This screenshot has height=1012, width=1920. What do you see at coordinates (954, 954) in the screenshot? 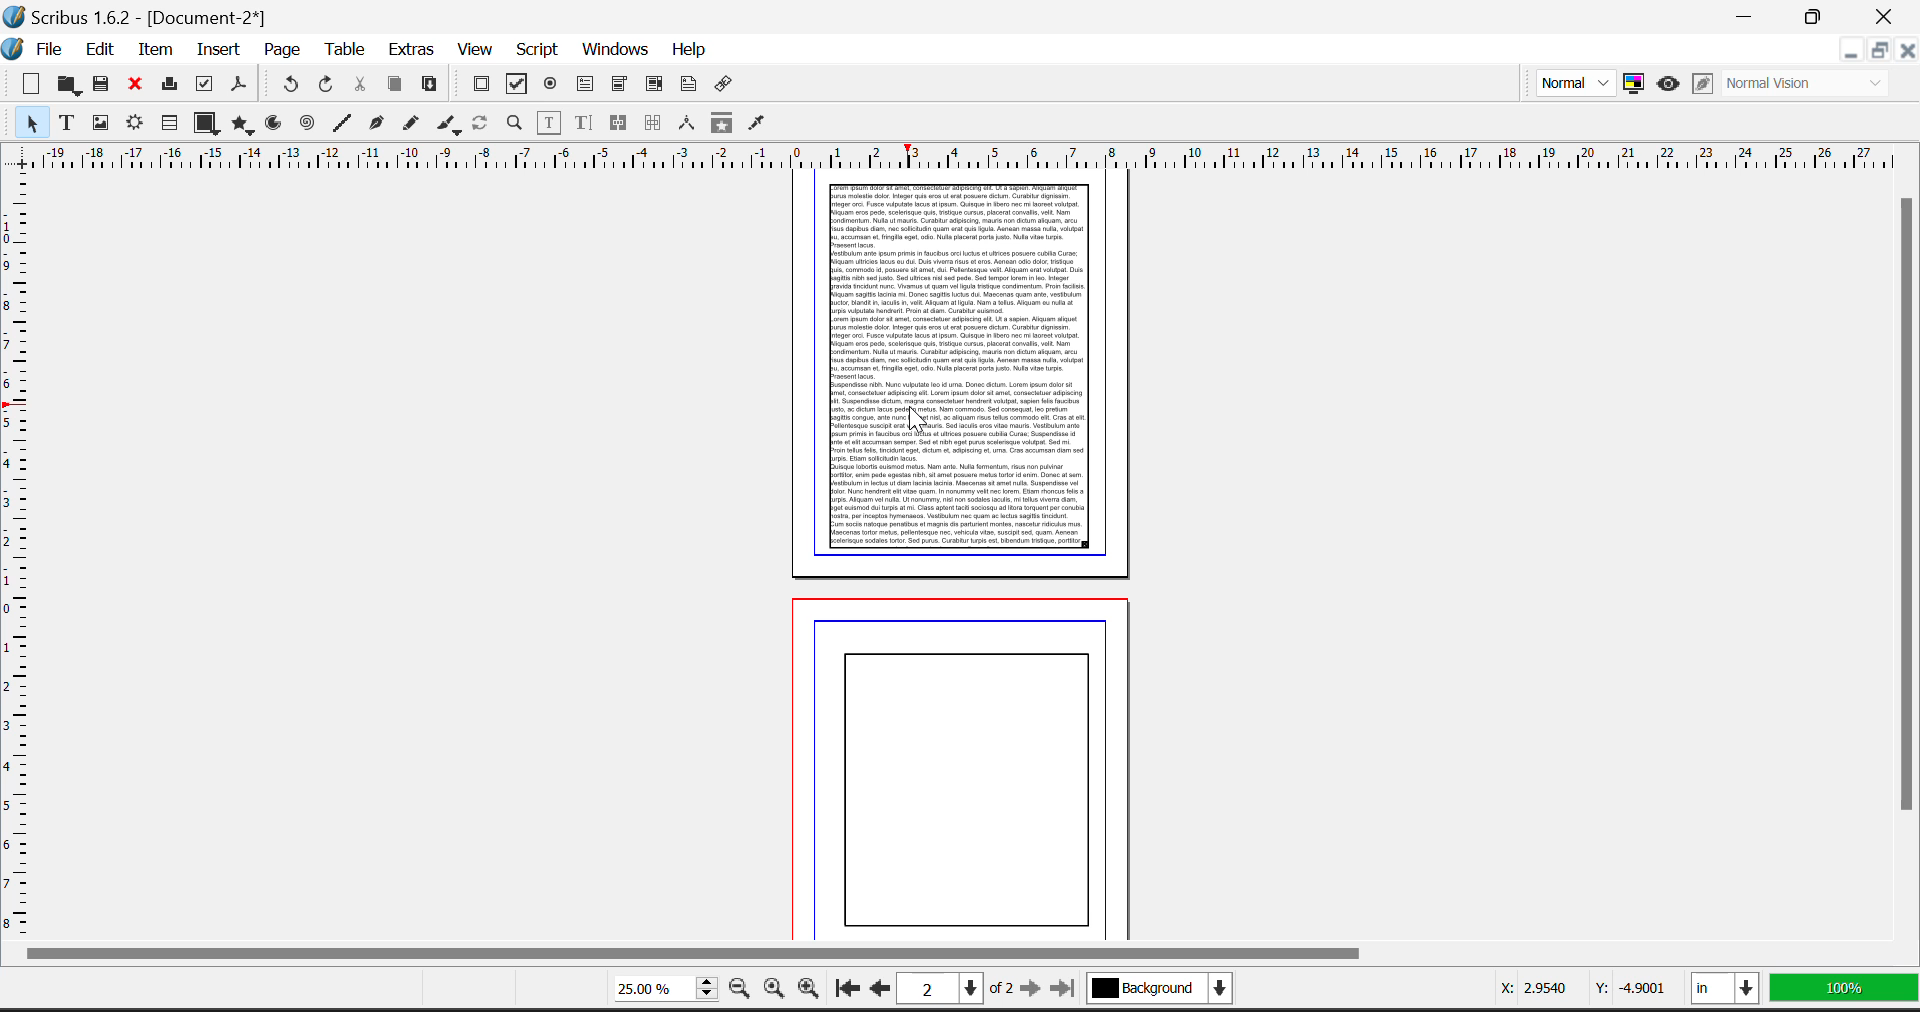
I see `Scroll Bar` at bounding box center [954, 954].